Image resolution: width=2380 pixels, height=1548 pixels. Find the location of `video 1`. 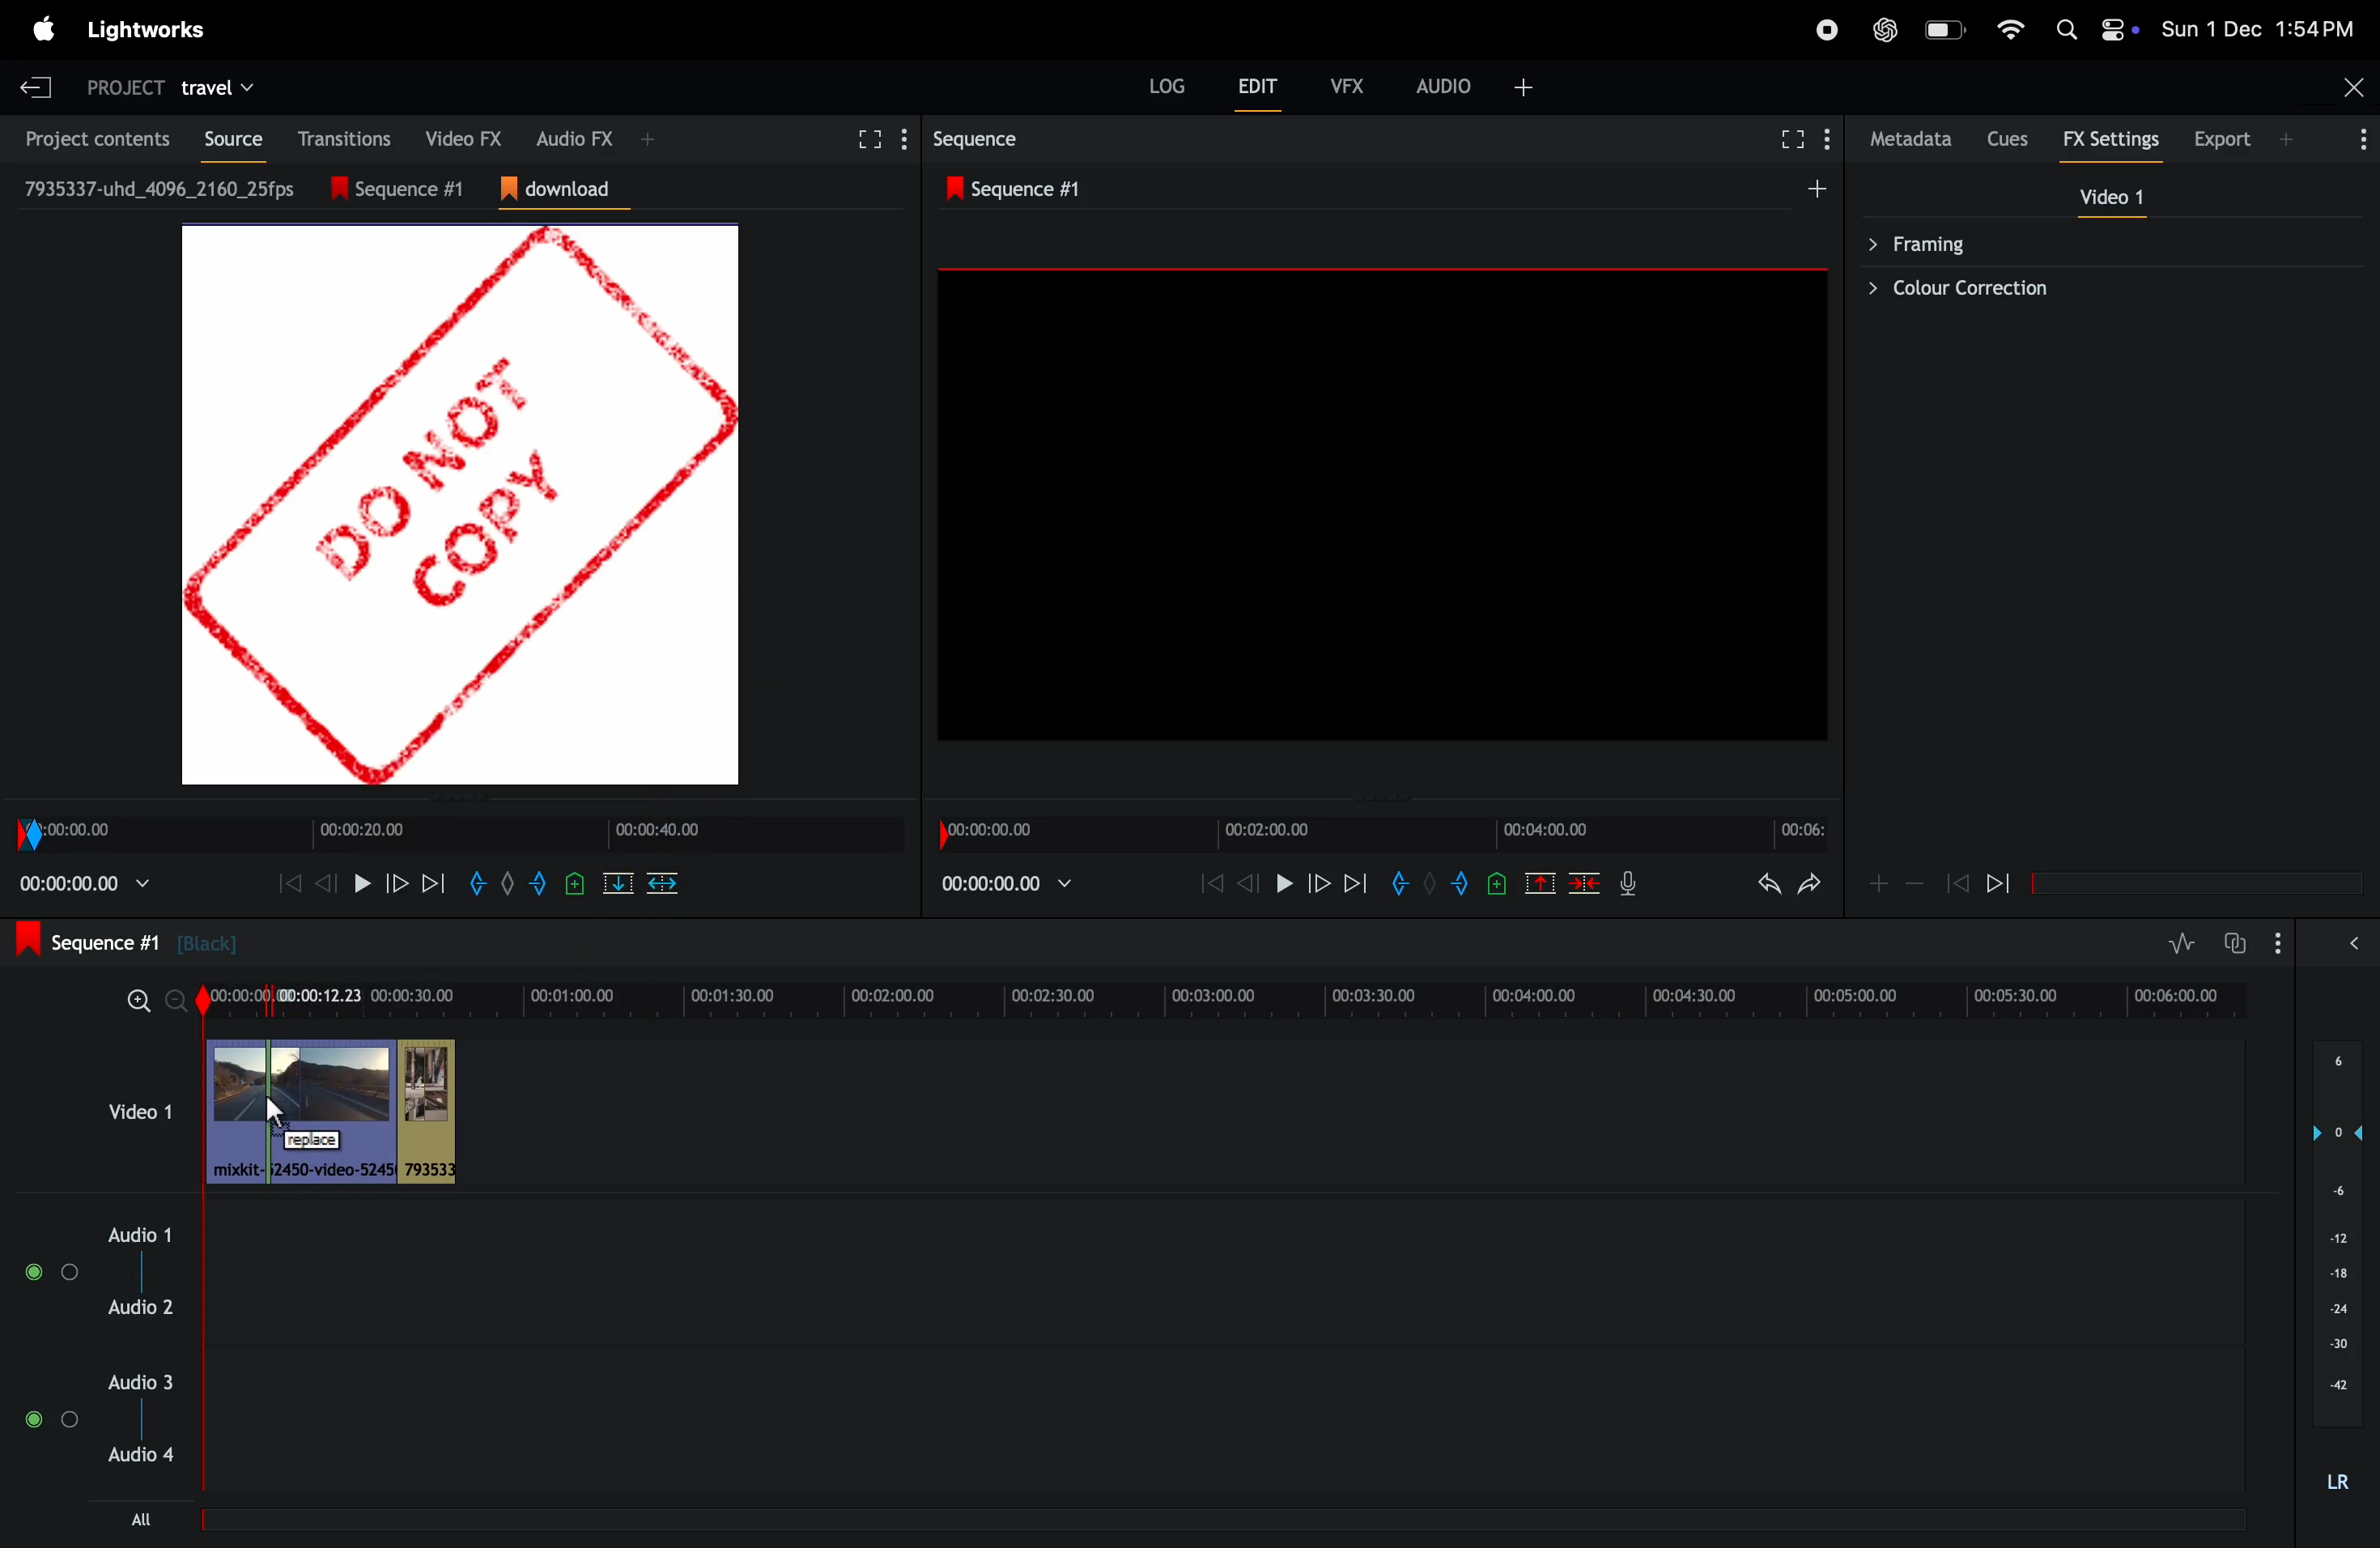

video 1 is located at coordinates (140, 1111).